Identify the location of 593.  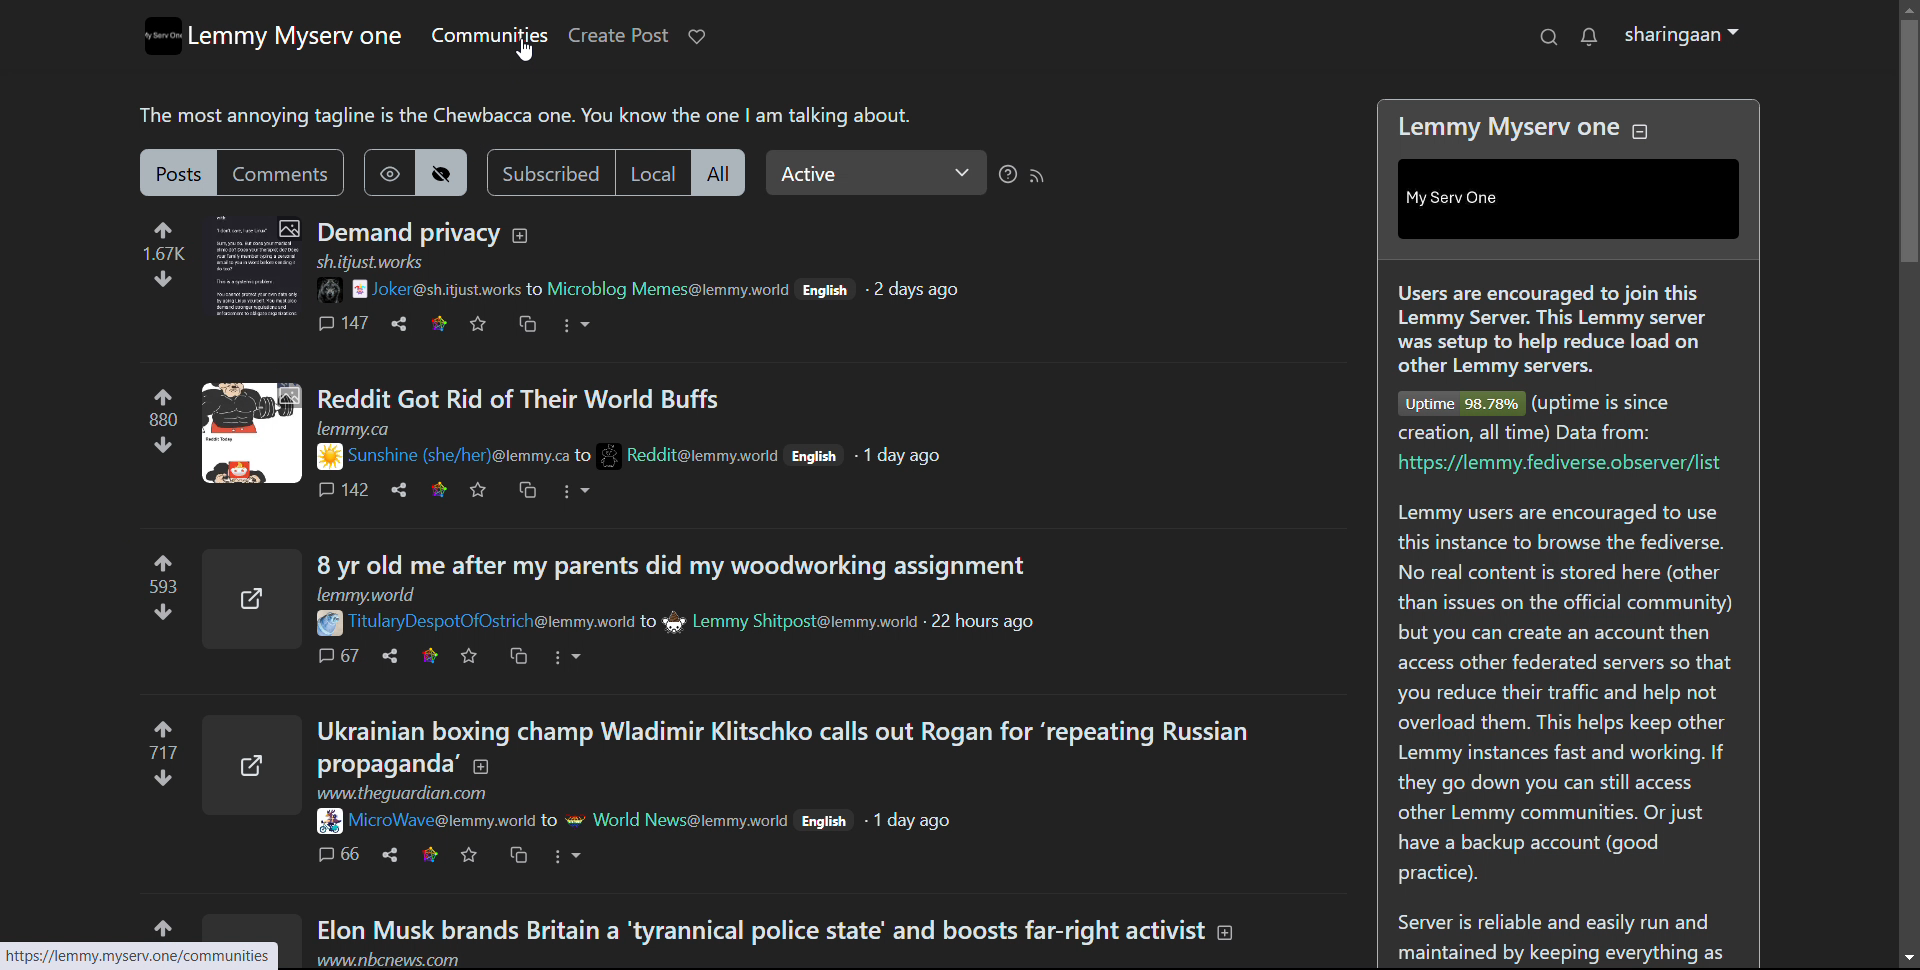
(161, 587).